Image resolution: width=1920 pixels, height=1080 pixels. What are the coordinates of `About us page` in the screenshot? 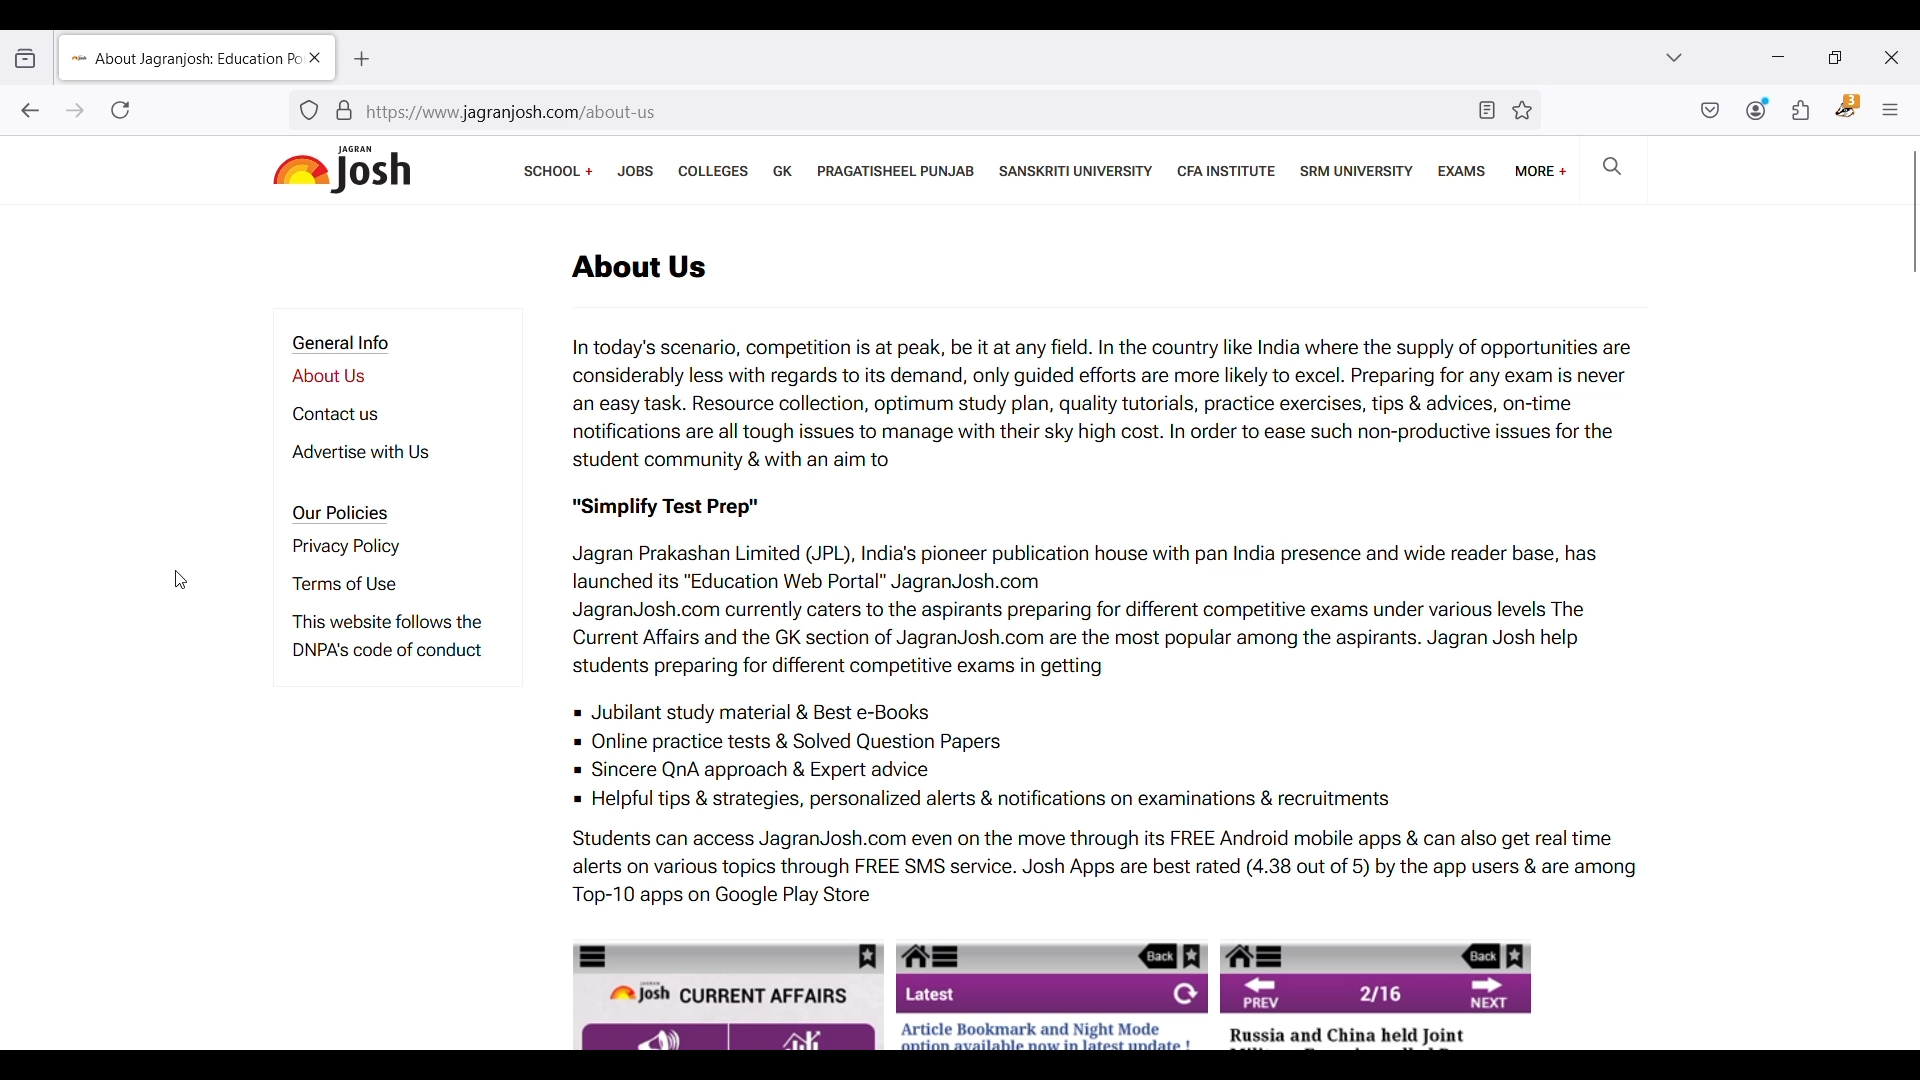 It's located at (355, 379).